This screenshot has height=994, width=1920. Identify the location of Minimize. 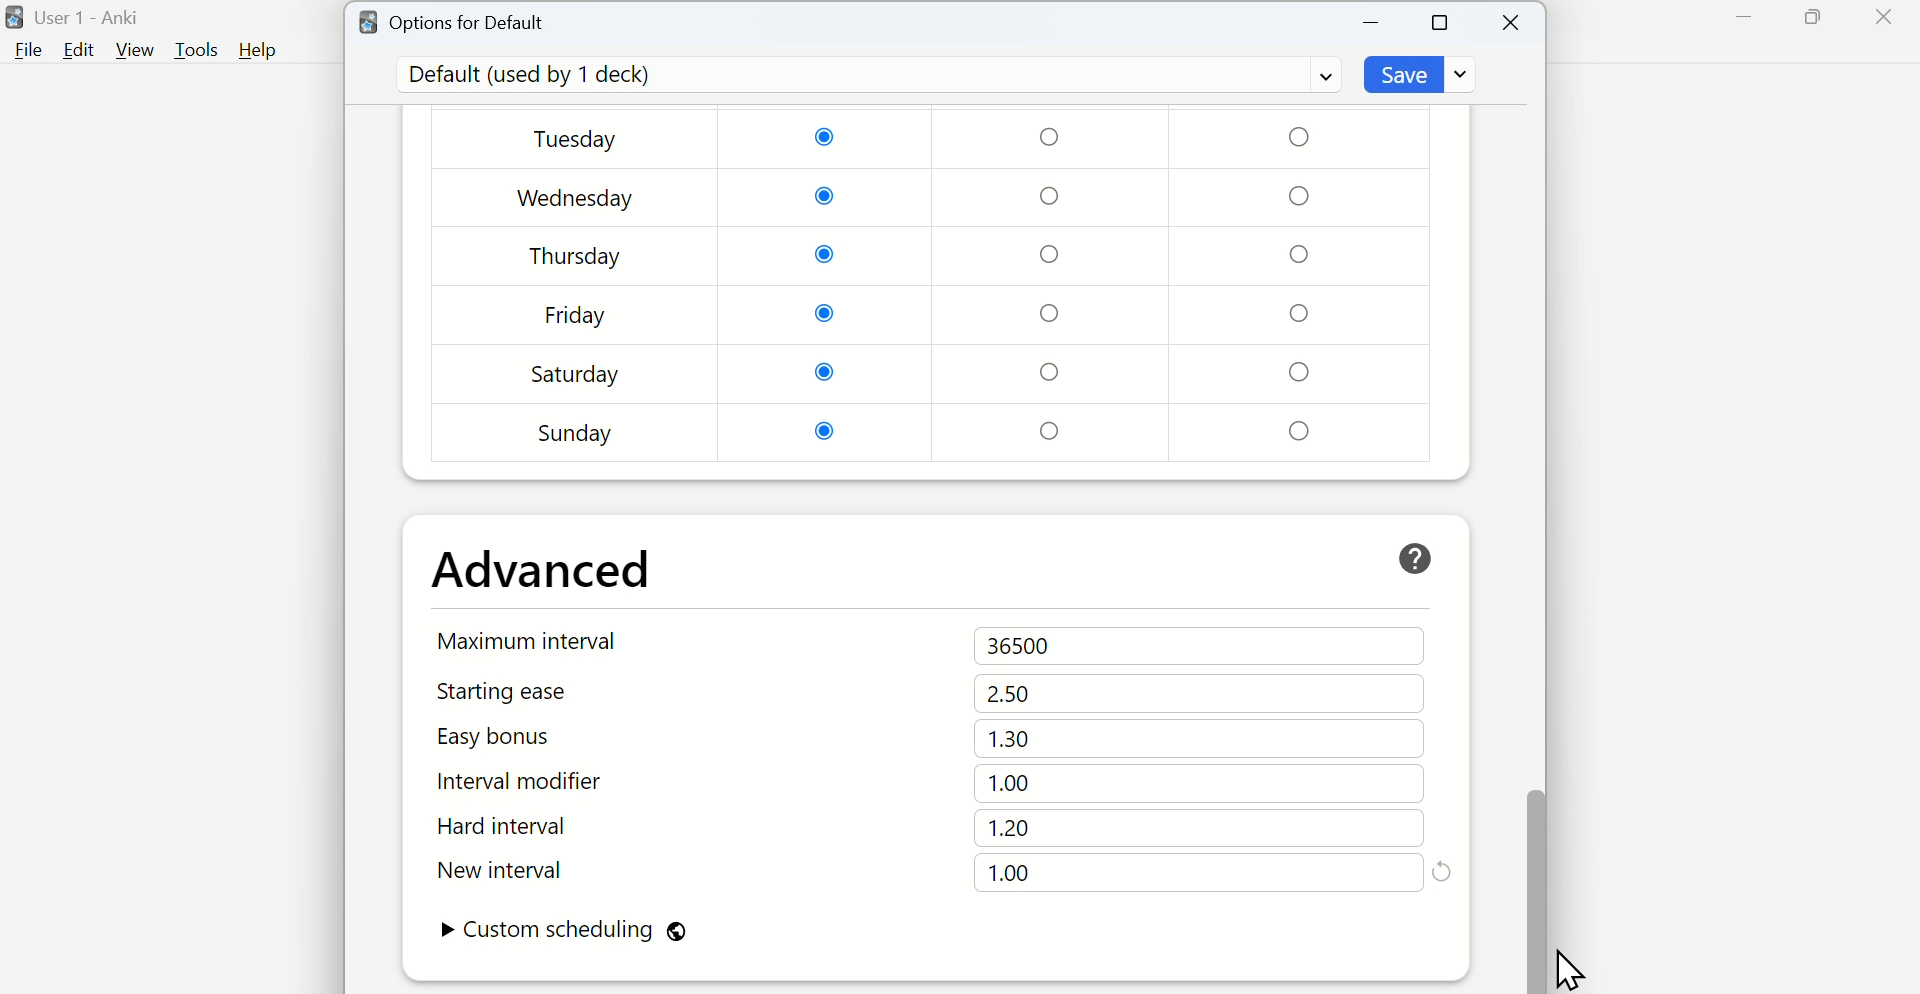
(1745, 18).